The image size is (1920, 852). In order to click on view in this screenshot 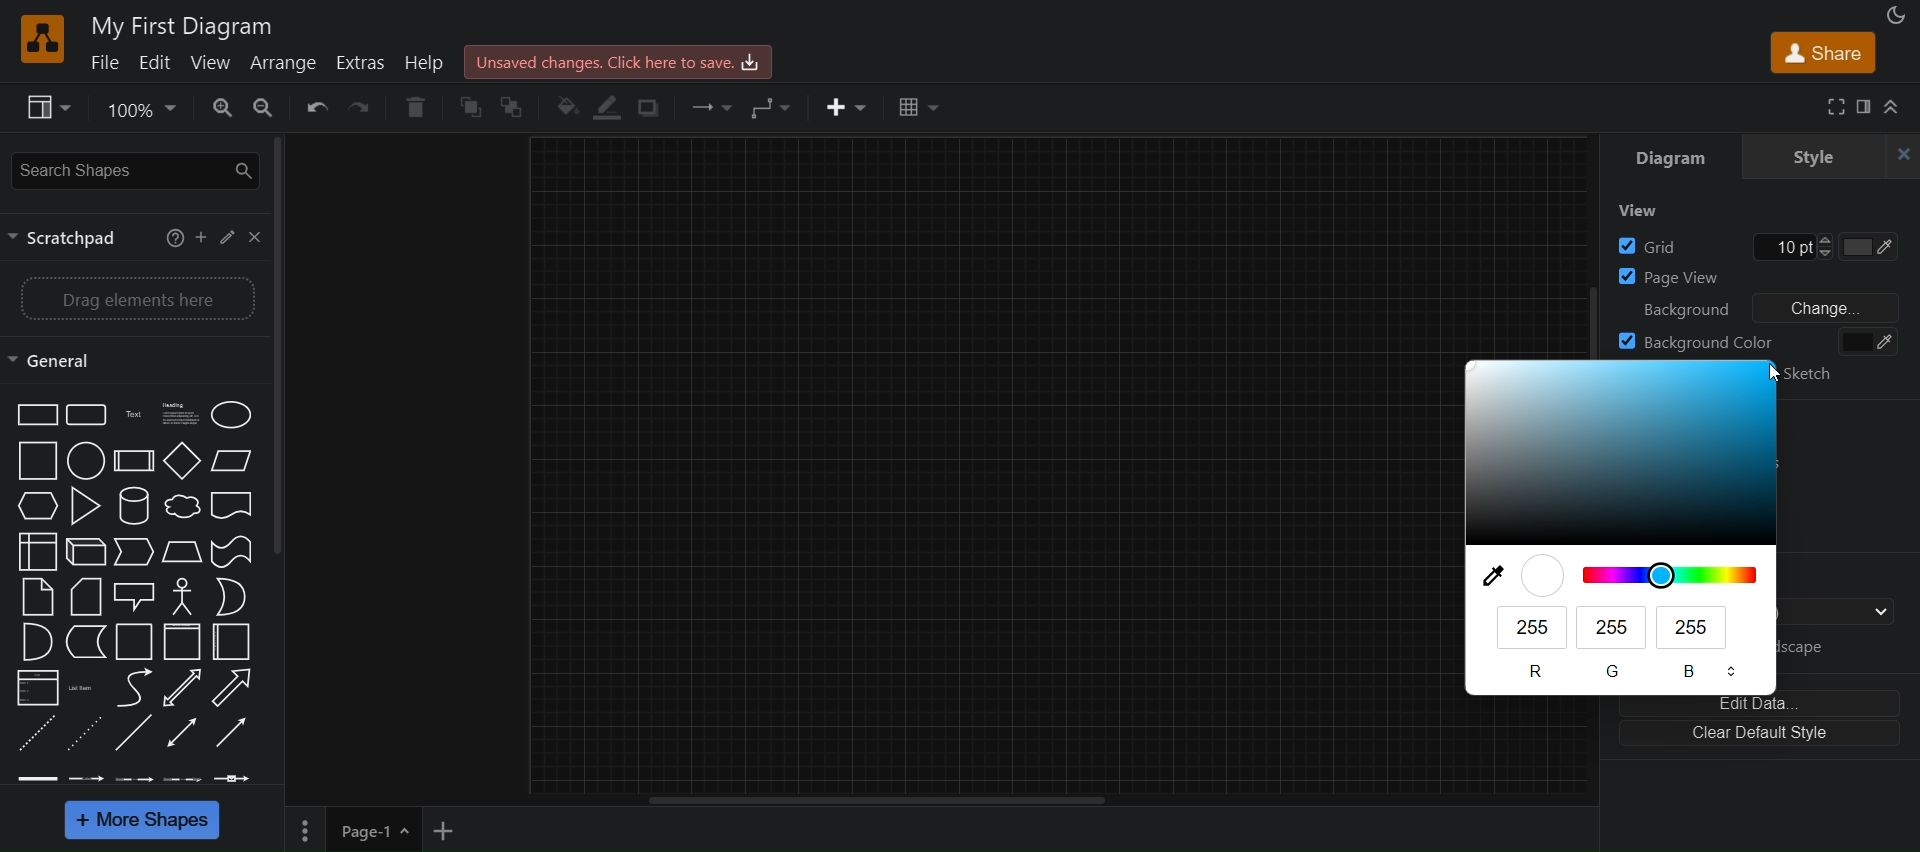, I will do `click(211, 65)`.